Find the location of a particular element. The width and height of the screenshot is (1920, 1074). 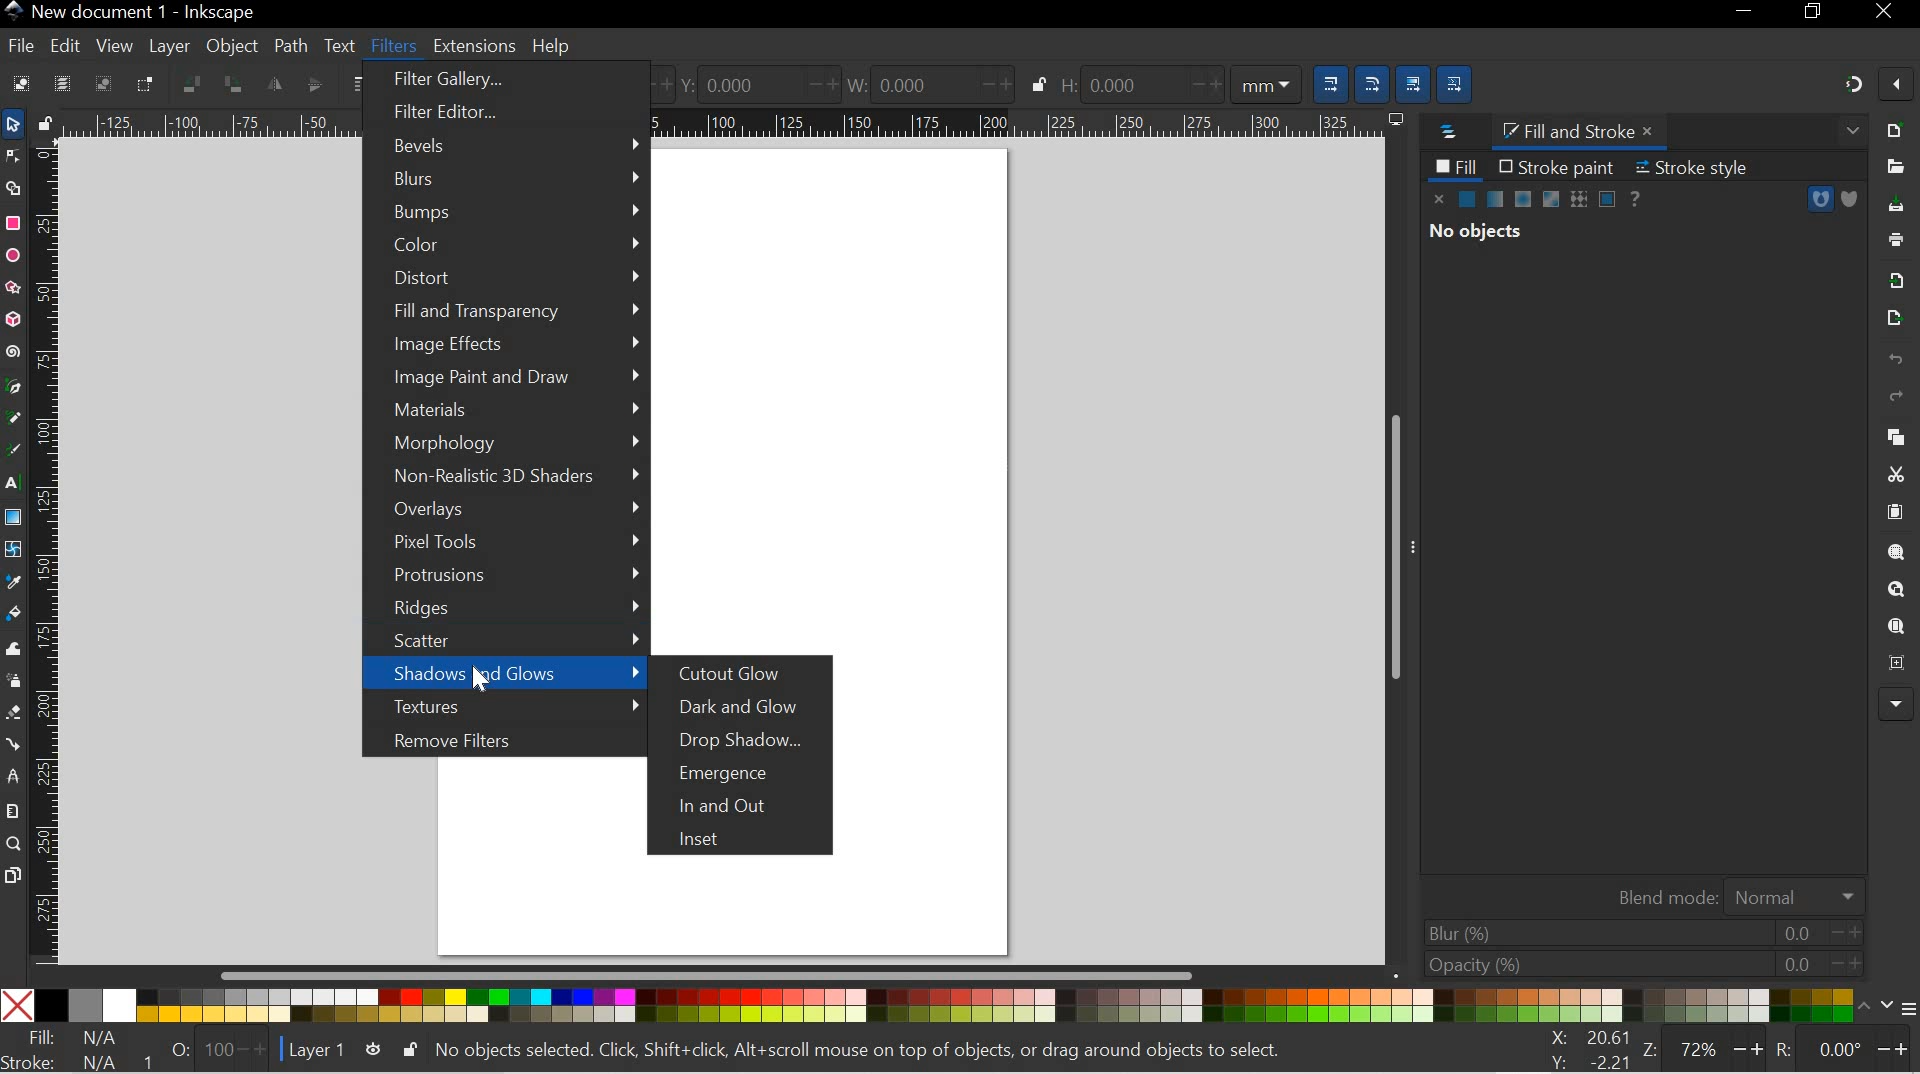

Coordinates is located at coordinates (1582, 1050).